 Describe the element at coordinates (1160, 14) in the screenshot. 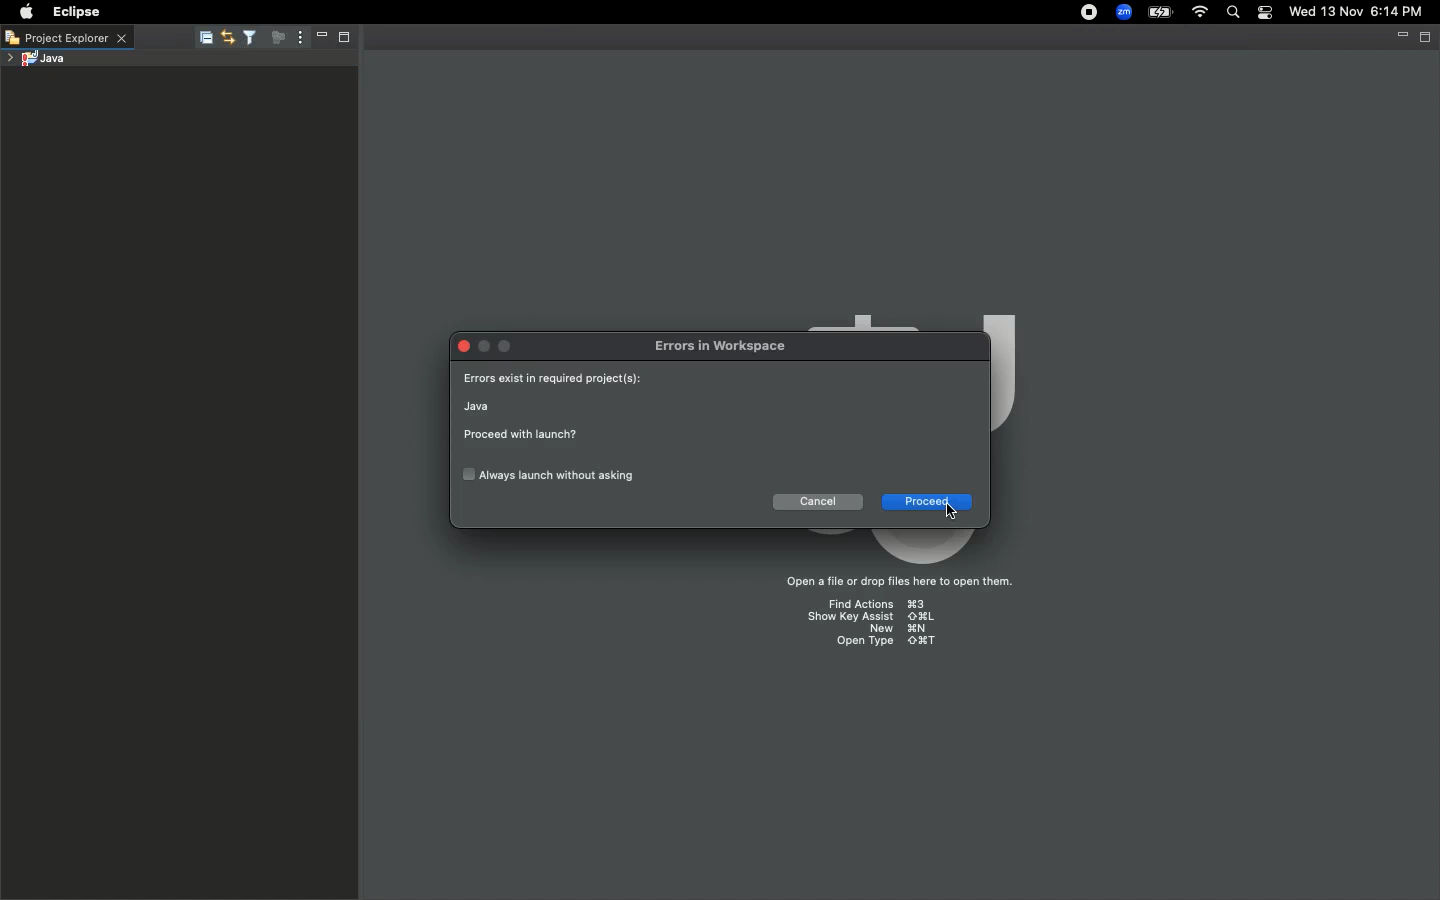

I see `Charge` at that location.